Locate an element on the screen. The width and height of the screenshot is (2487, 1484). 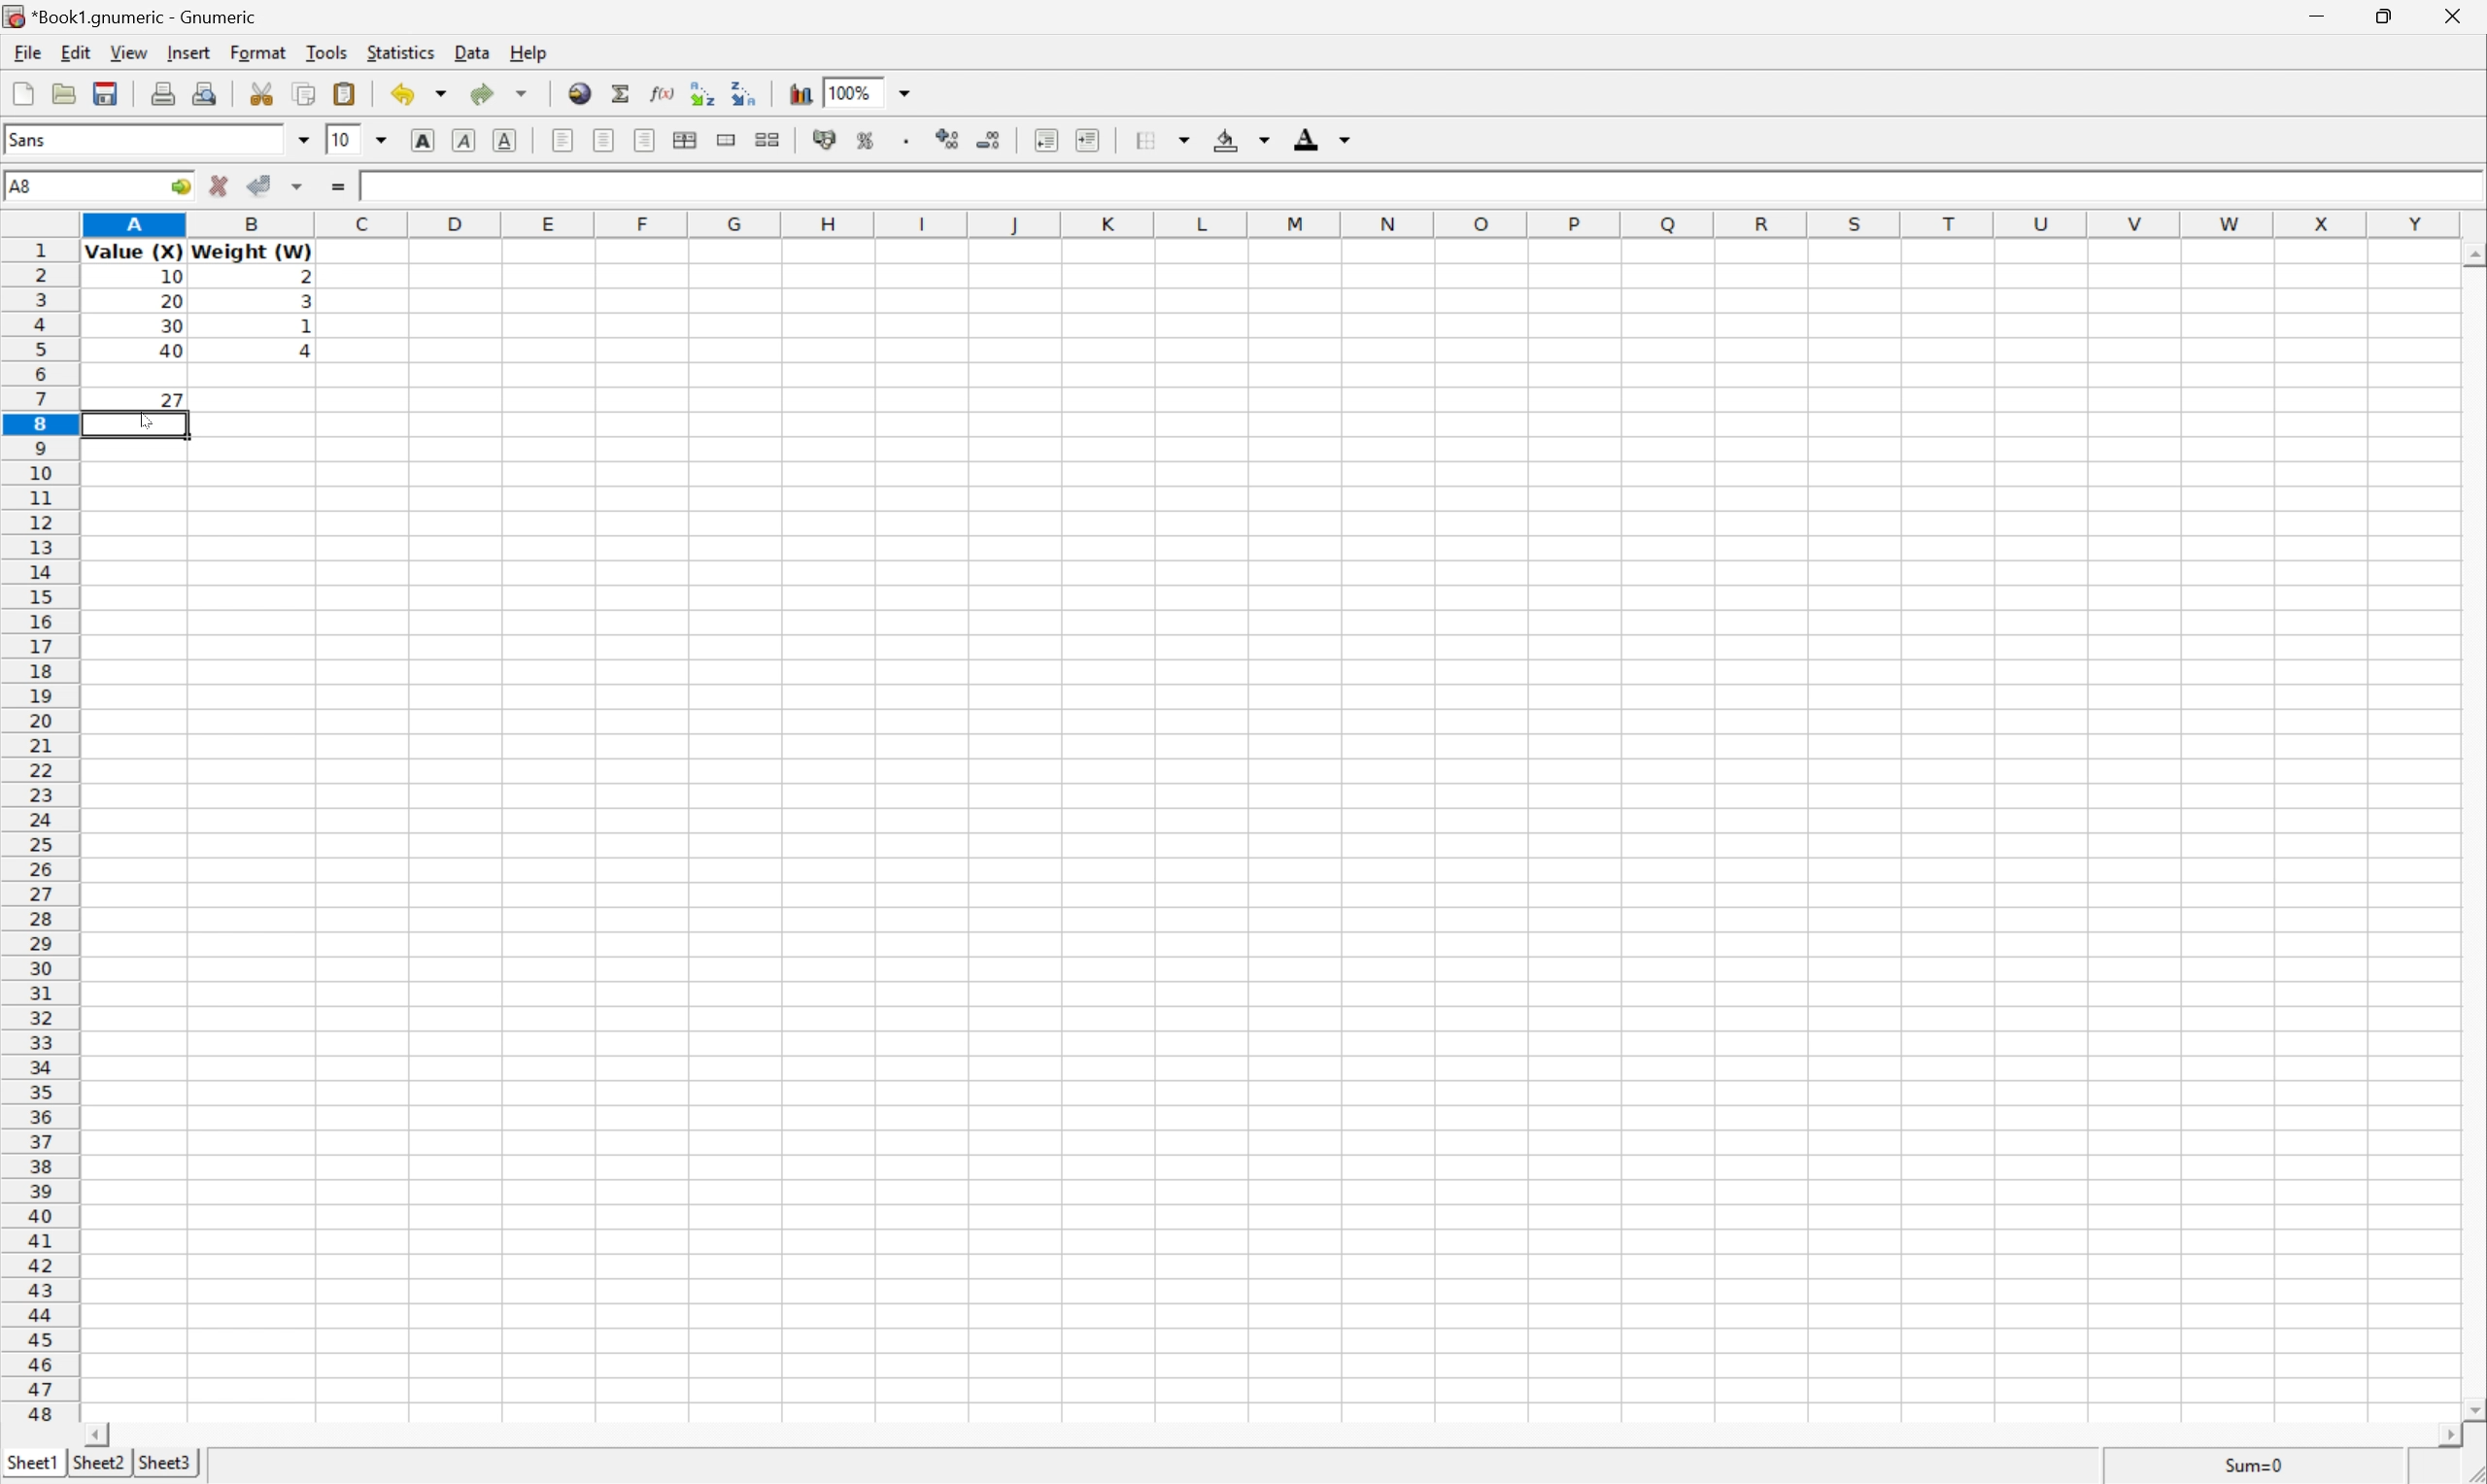
Scroll Down is located at coordinates (2471, 1406).